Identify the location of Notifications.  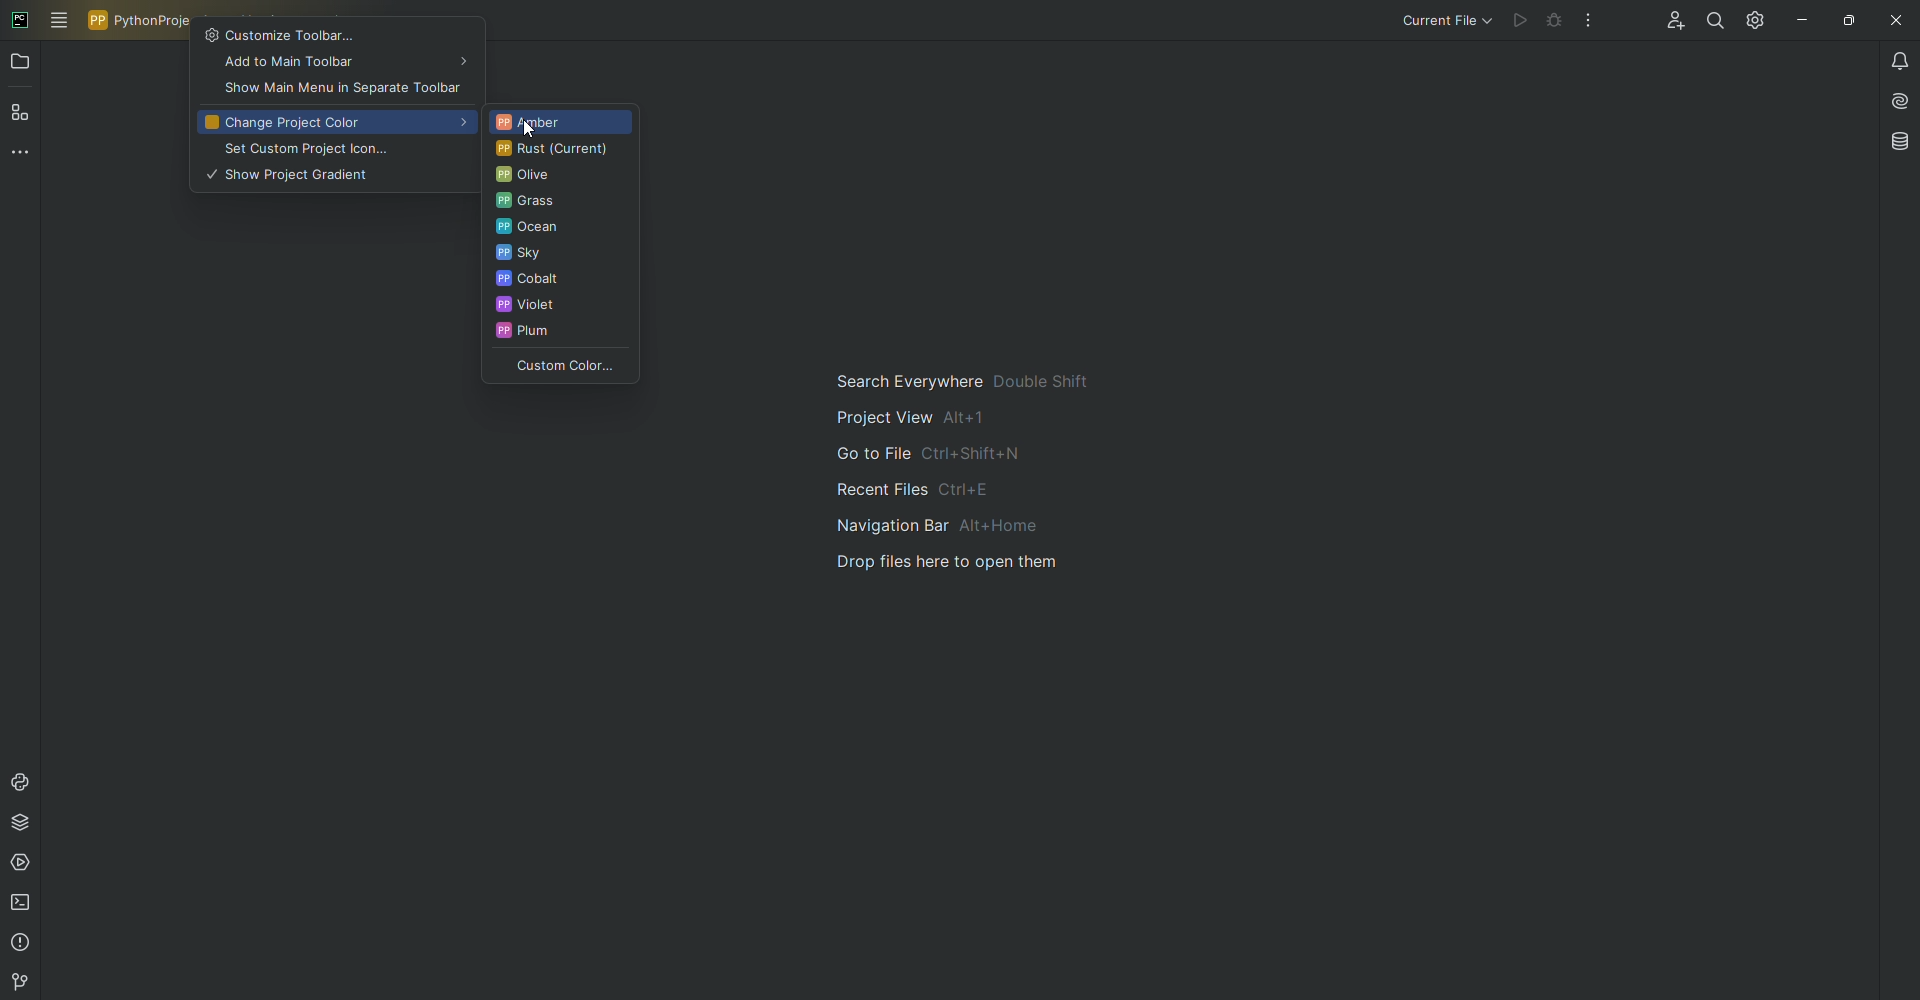
(1895, 61).